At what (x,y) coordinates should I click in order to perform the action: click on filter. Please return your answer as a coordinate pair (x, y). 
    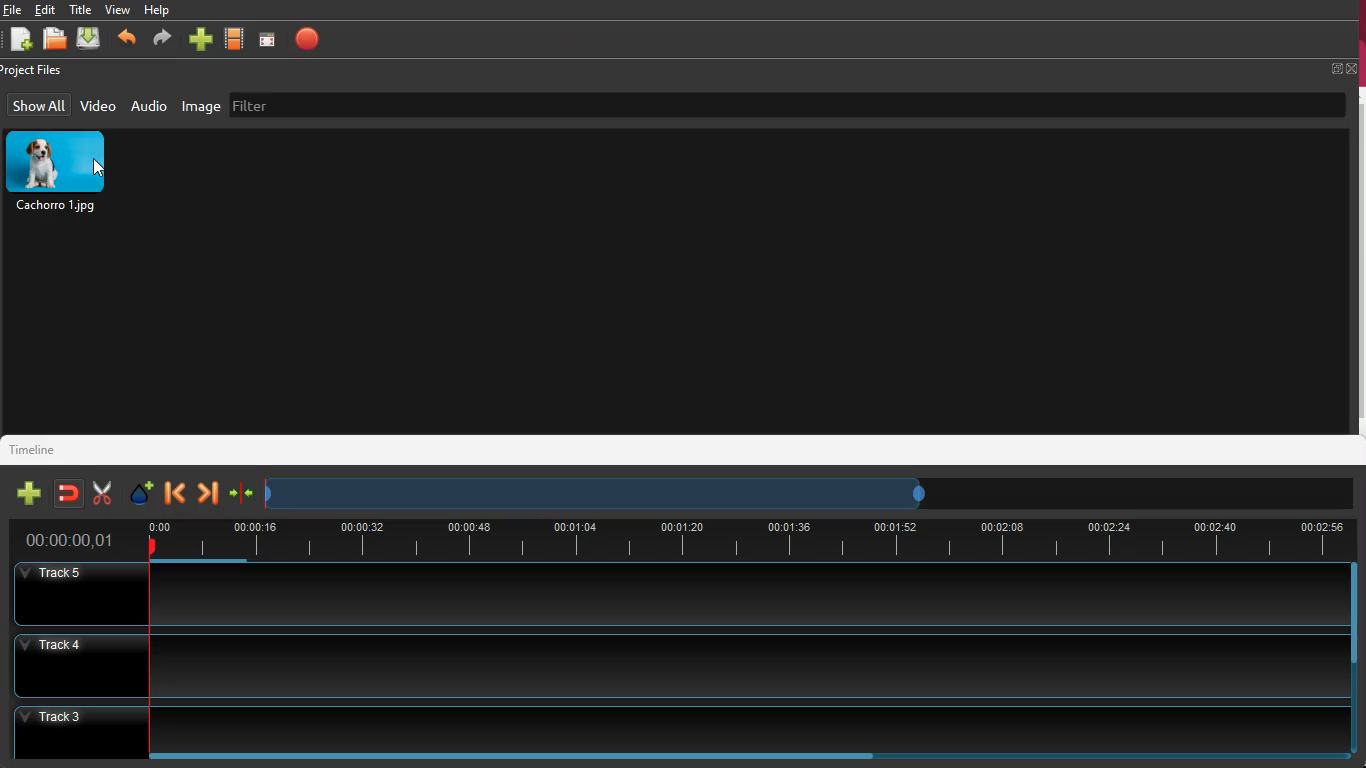
    Looking at the image, I should click on (260, 105).